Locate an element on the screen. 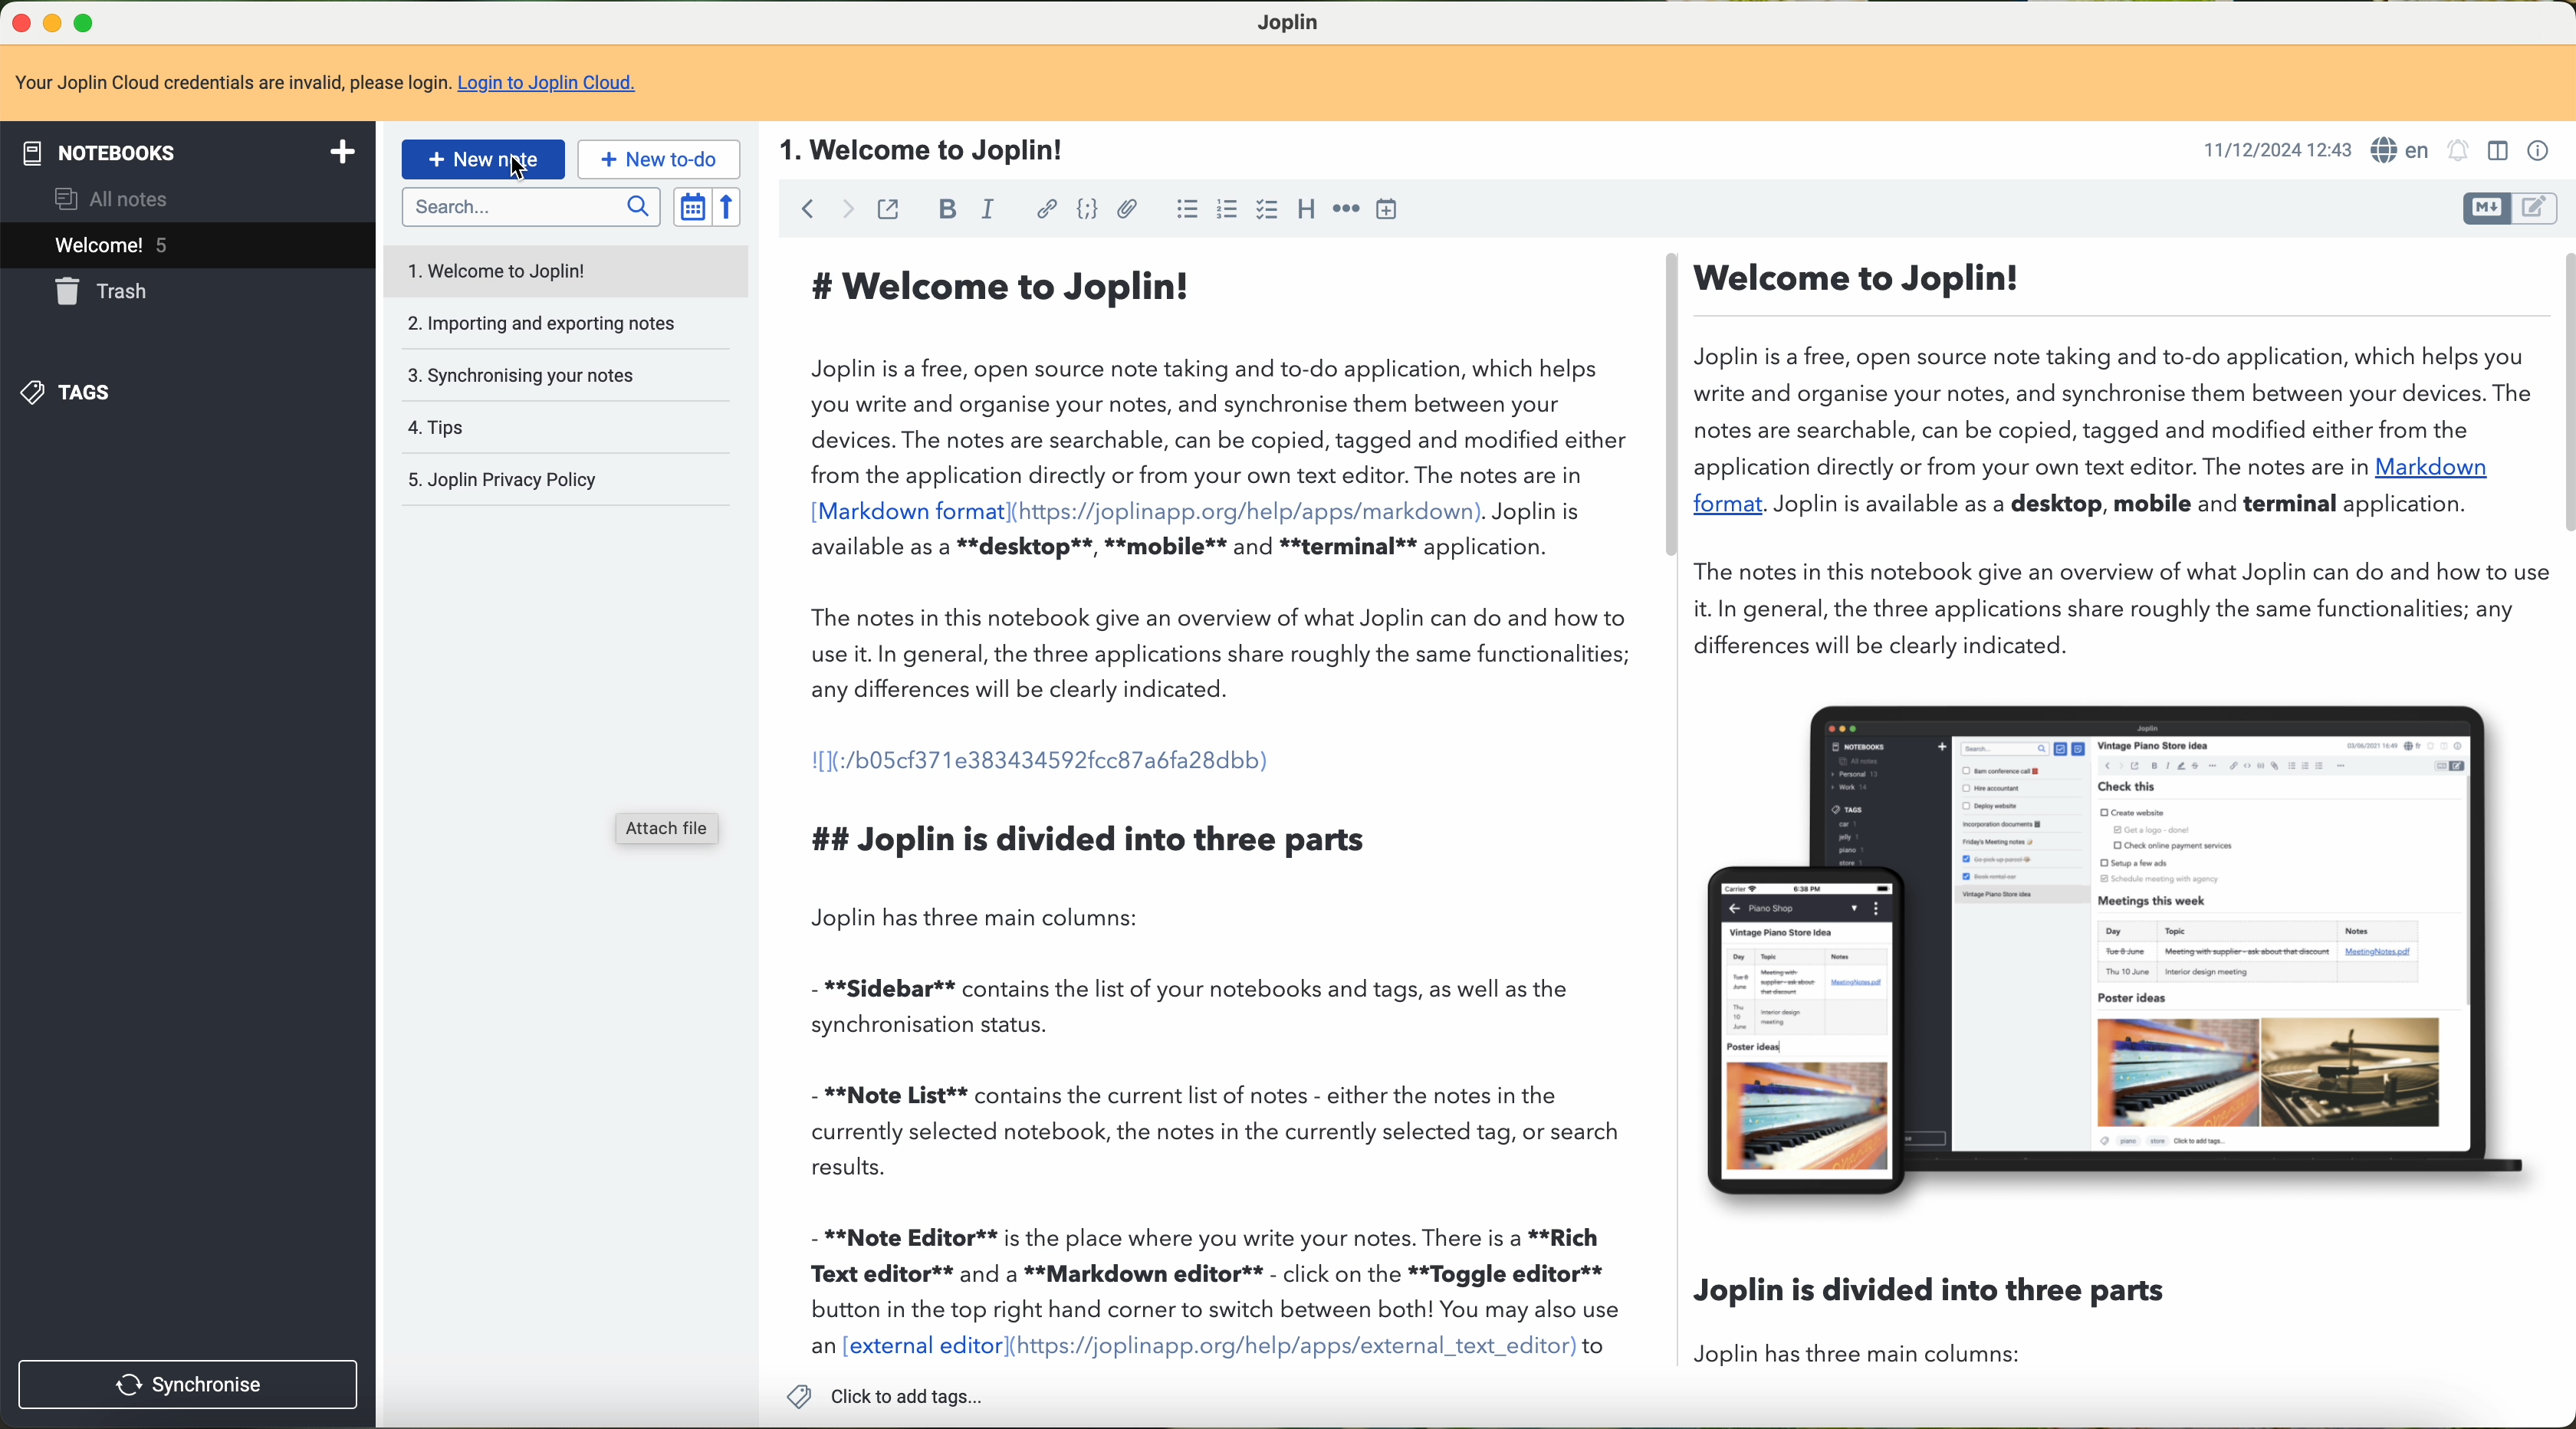 Image resolution: width=2576 pixels, height=1429 pixels. attach file is located at coordinates (670, 830).